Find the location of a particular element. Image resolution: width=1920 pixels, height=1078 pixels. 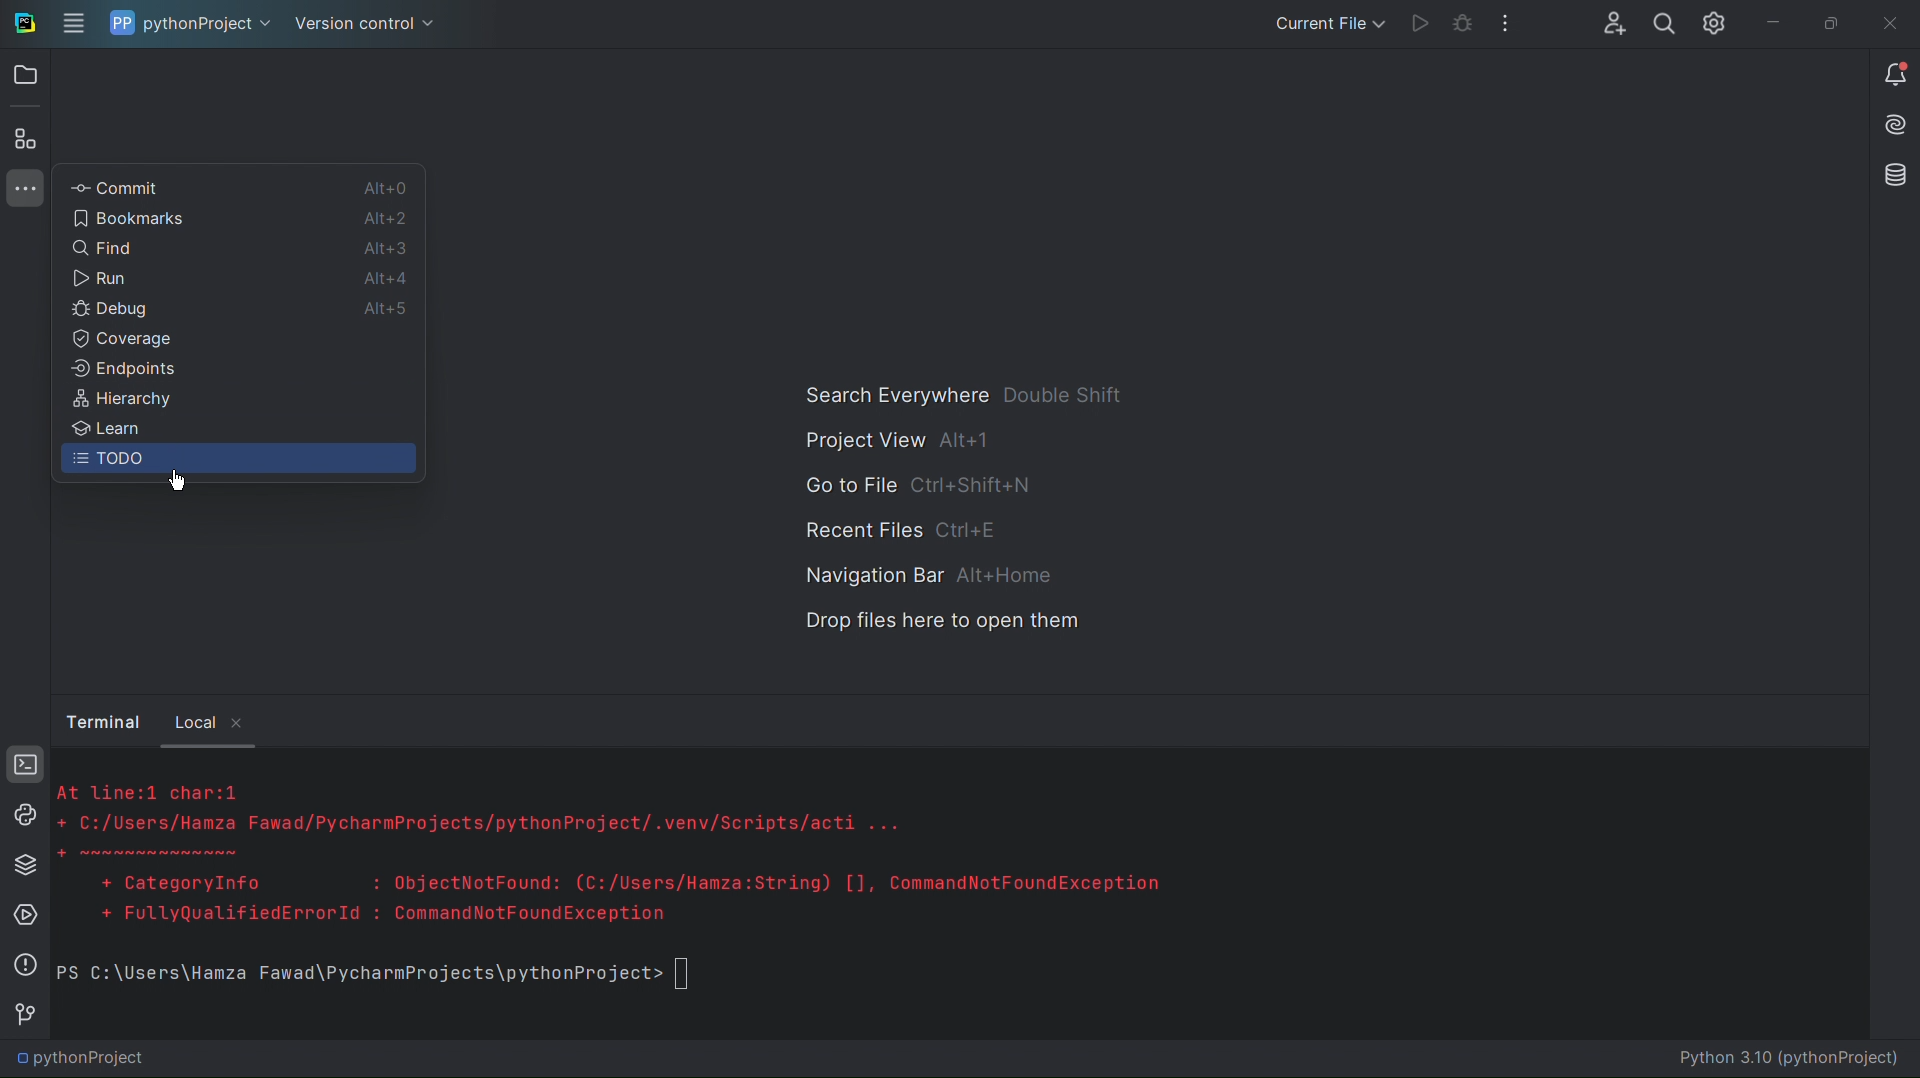

Current File is located at coordinates (1324, 23).